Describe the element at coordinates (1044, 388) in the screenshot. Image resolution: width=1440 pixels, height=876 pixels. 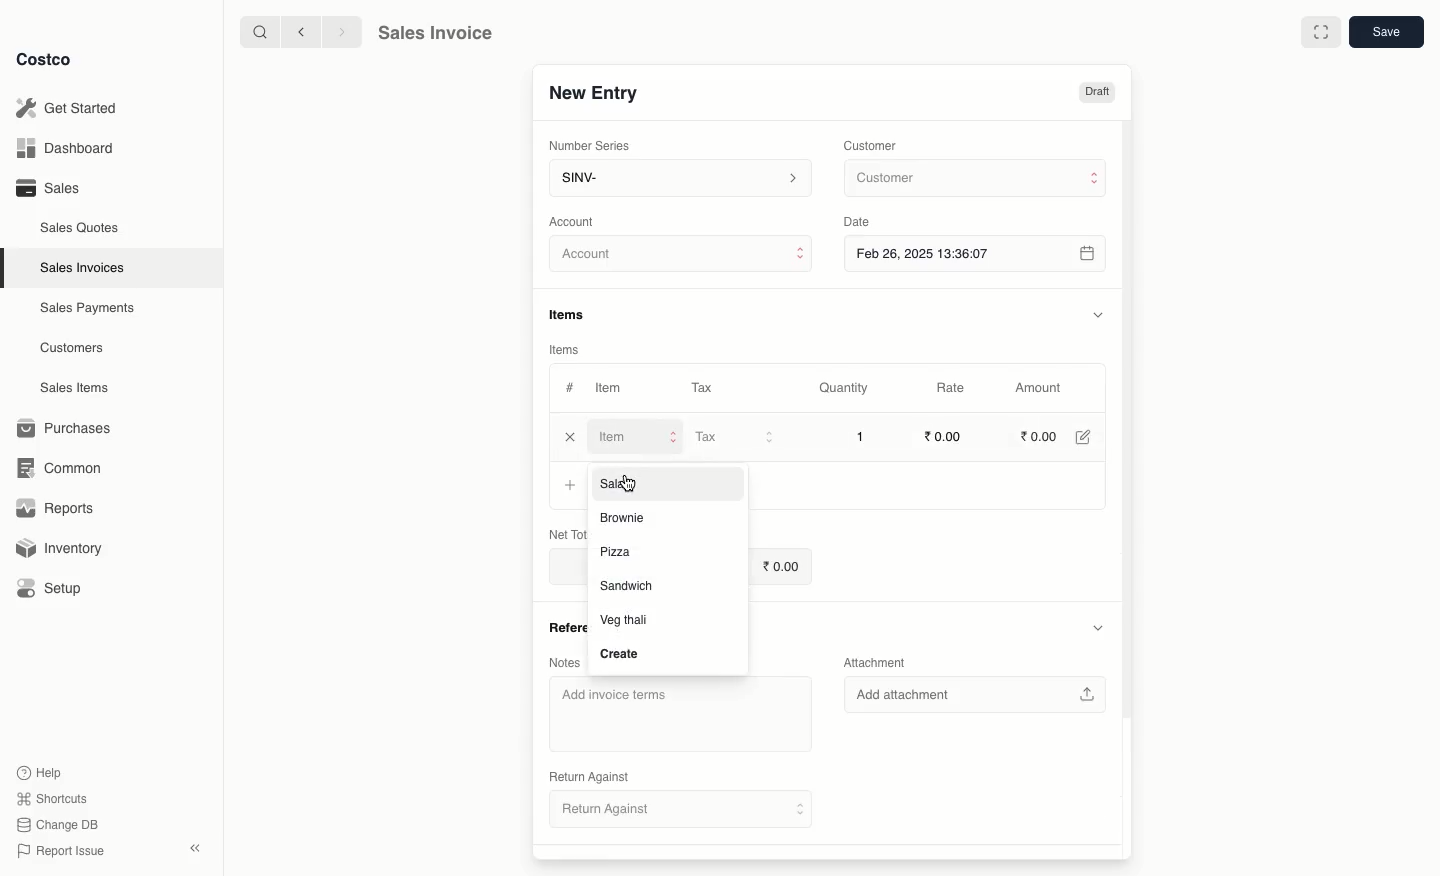
I see `Amount` at that location.